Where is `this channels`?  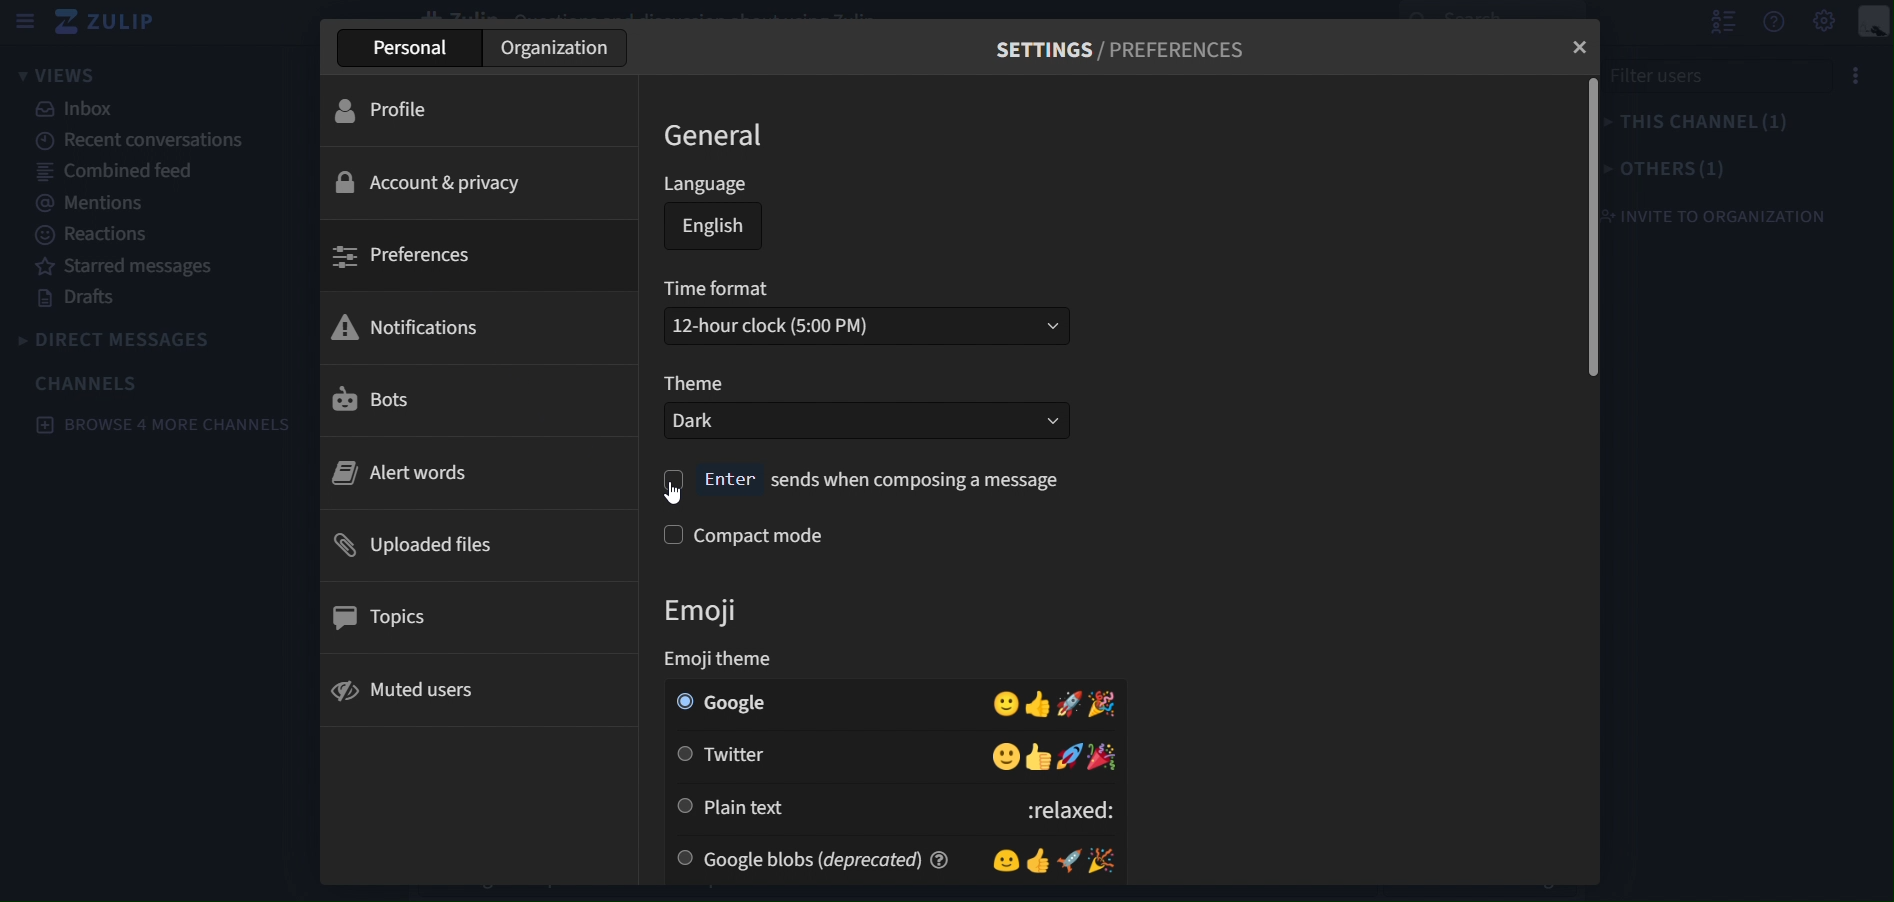 this channels is located at coordinates (1711, 123).